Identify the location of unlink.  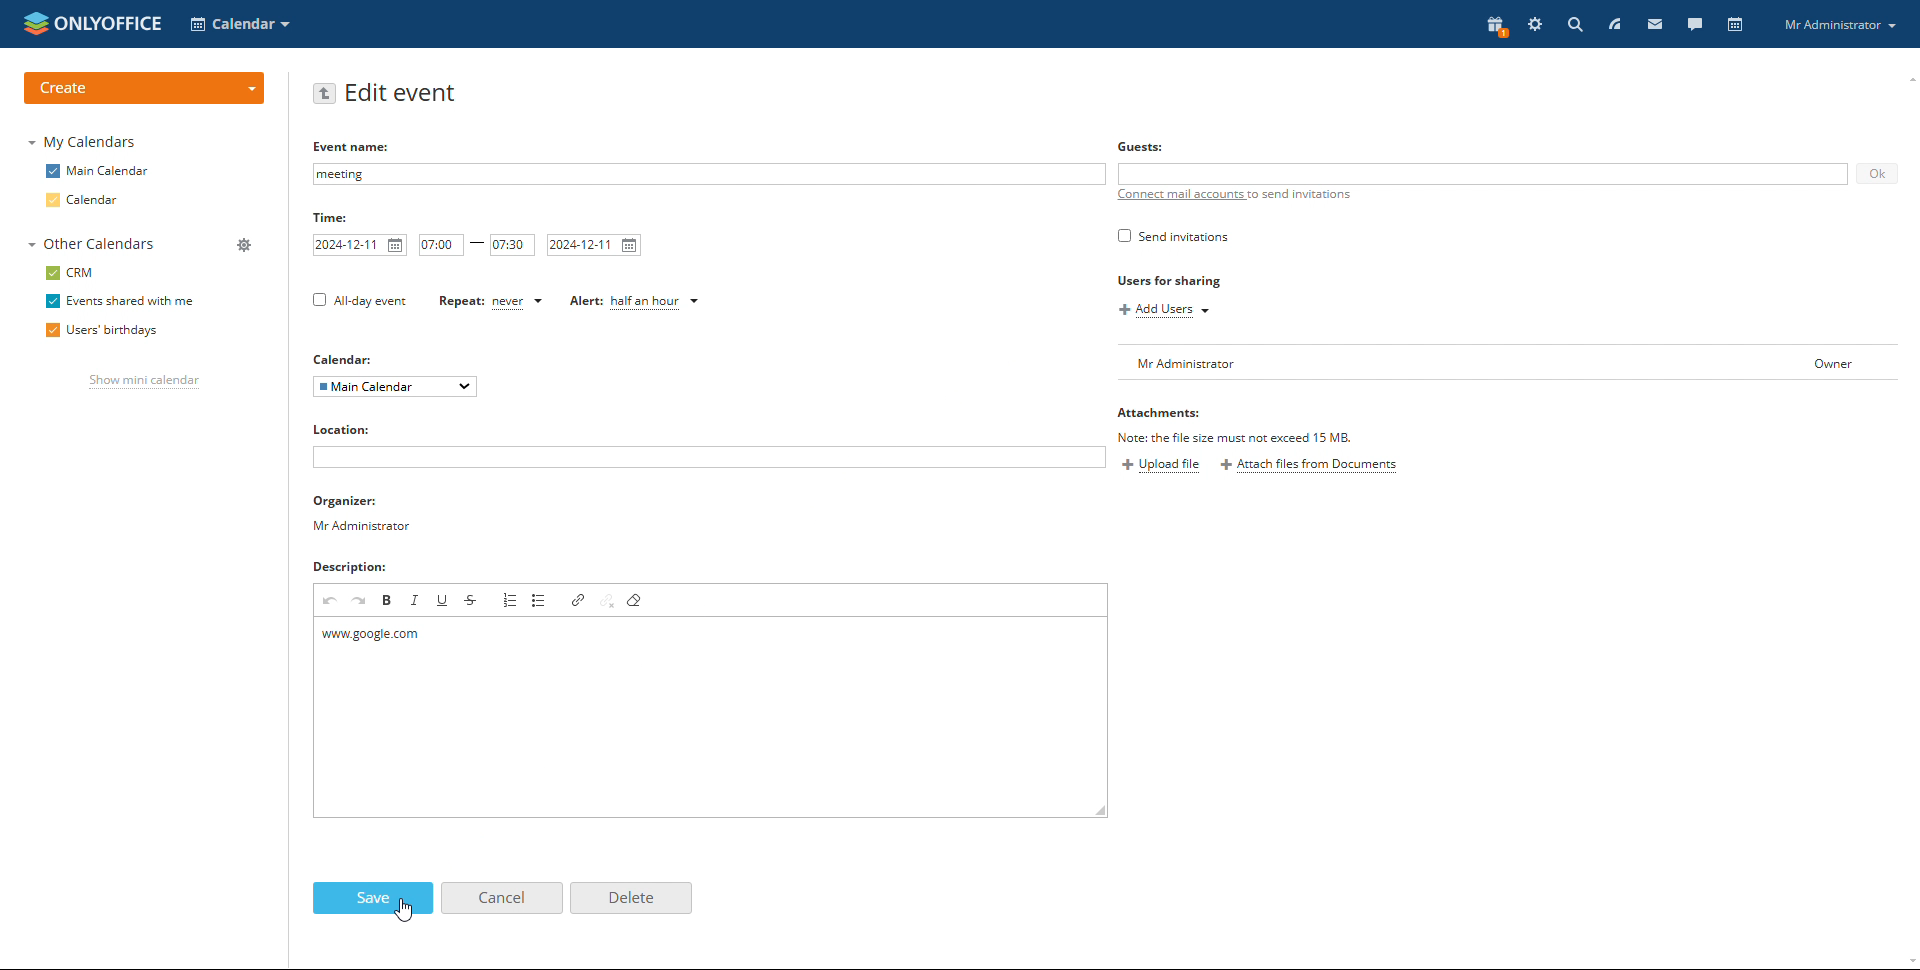
(609, 602).